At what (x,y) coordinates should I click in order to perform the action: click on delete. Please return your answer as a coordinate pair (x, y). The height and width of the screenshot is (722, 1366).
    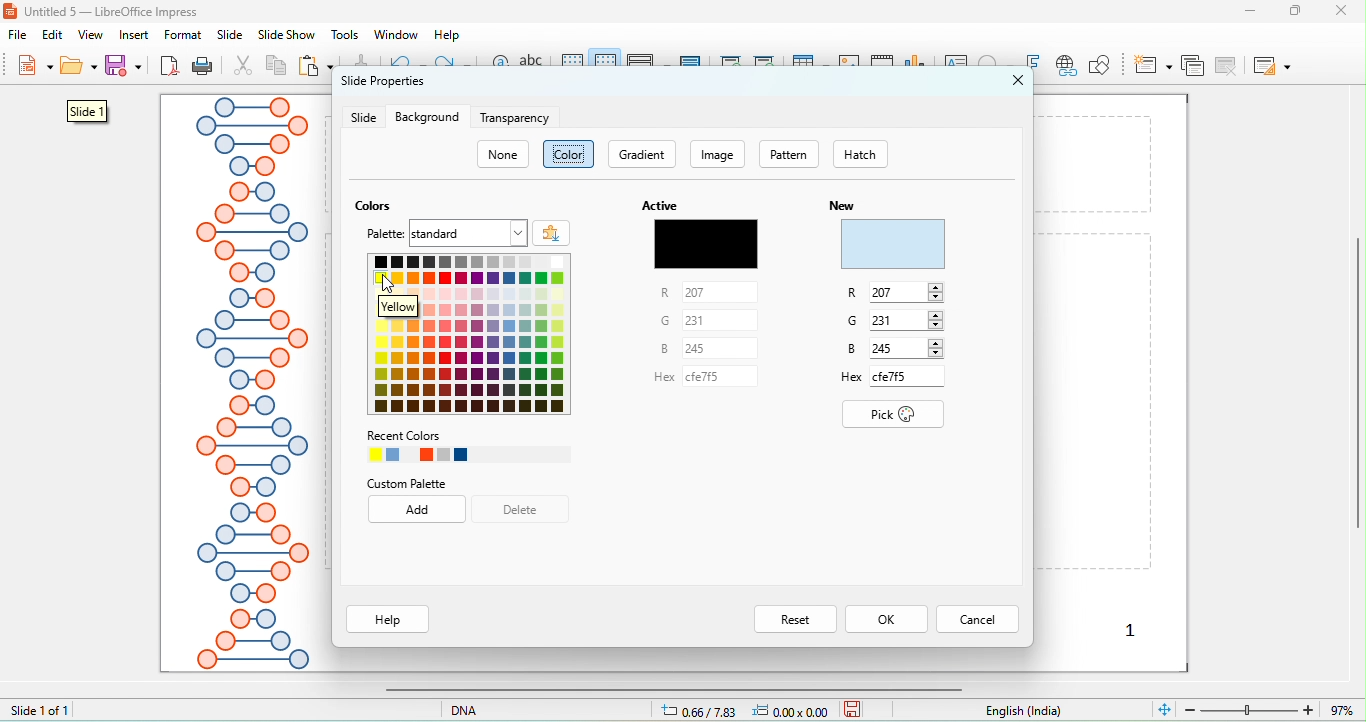
    Looking at the image, I should click on (522, 509).